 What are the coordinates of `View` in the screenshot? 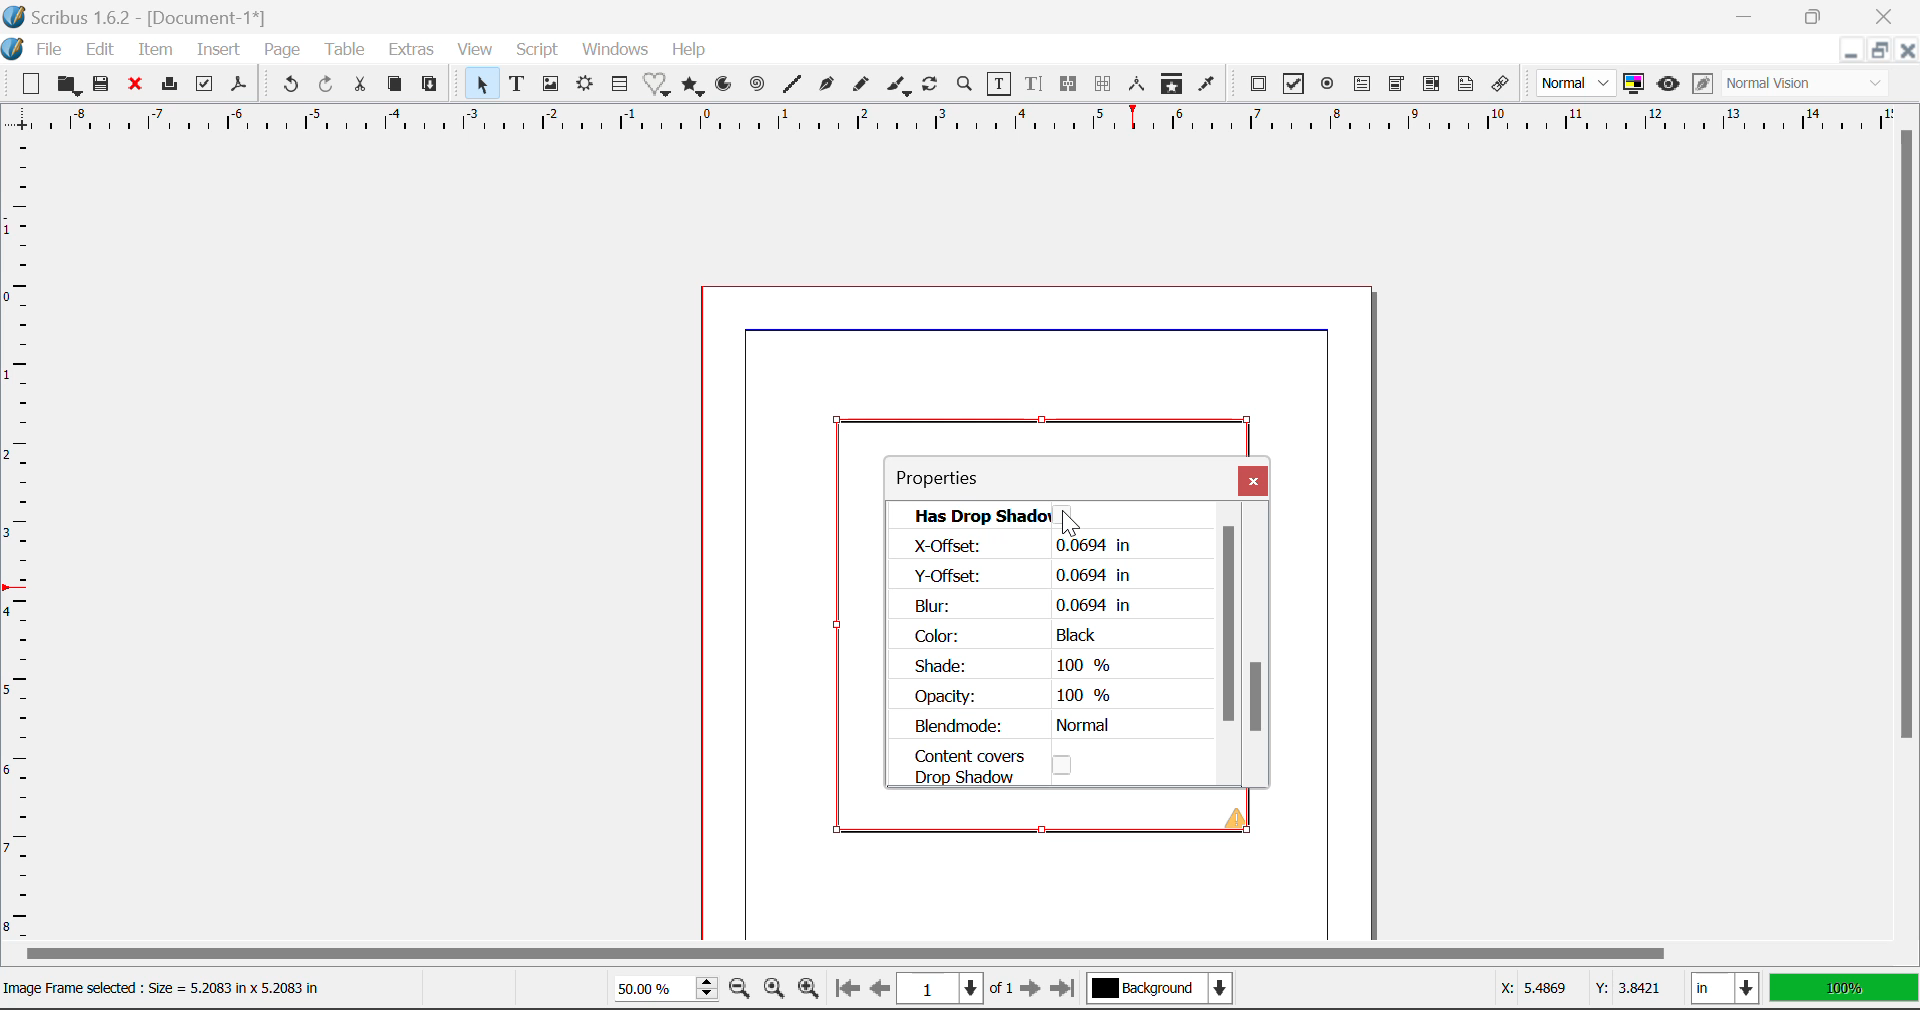 It's located at (478, 51).